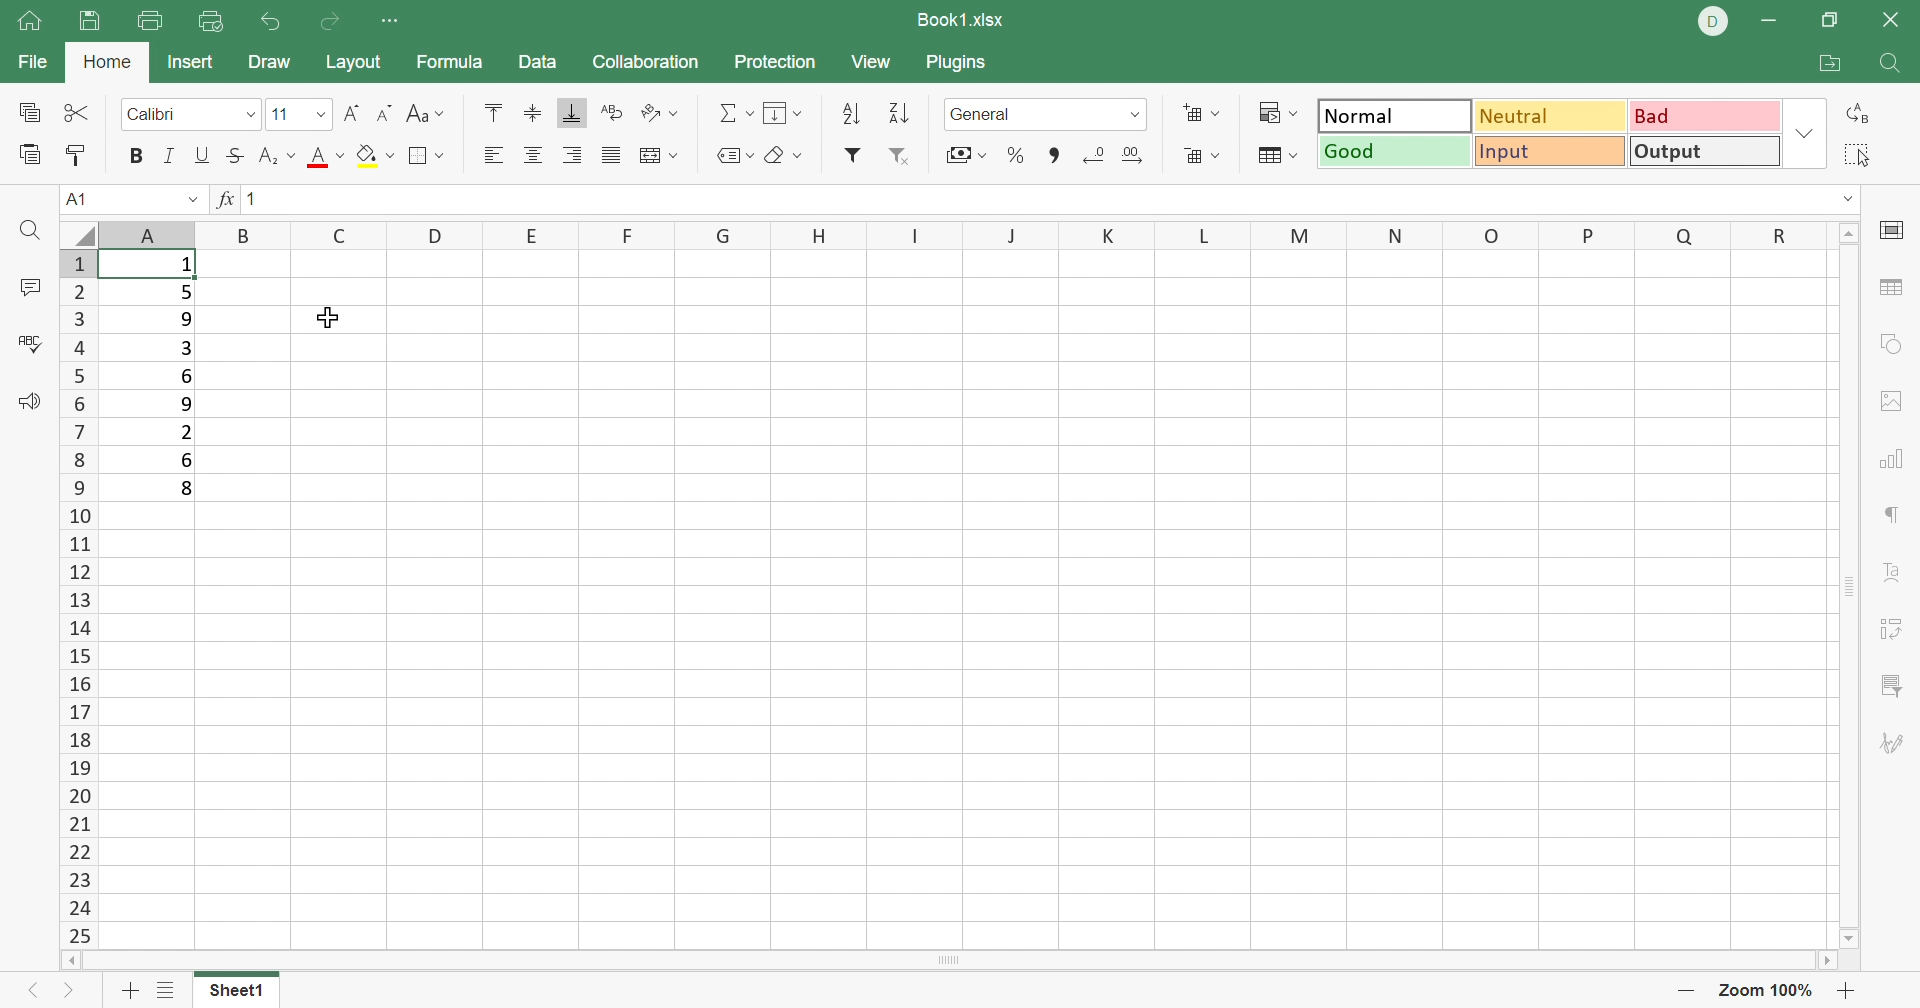 This screenshot has width=1920, height=1008. I want to click on Decrement font size, so click(382, 115).